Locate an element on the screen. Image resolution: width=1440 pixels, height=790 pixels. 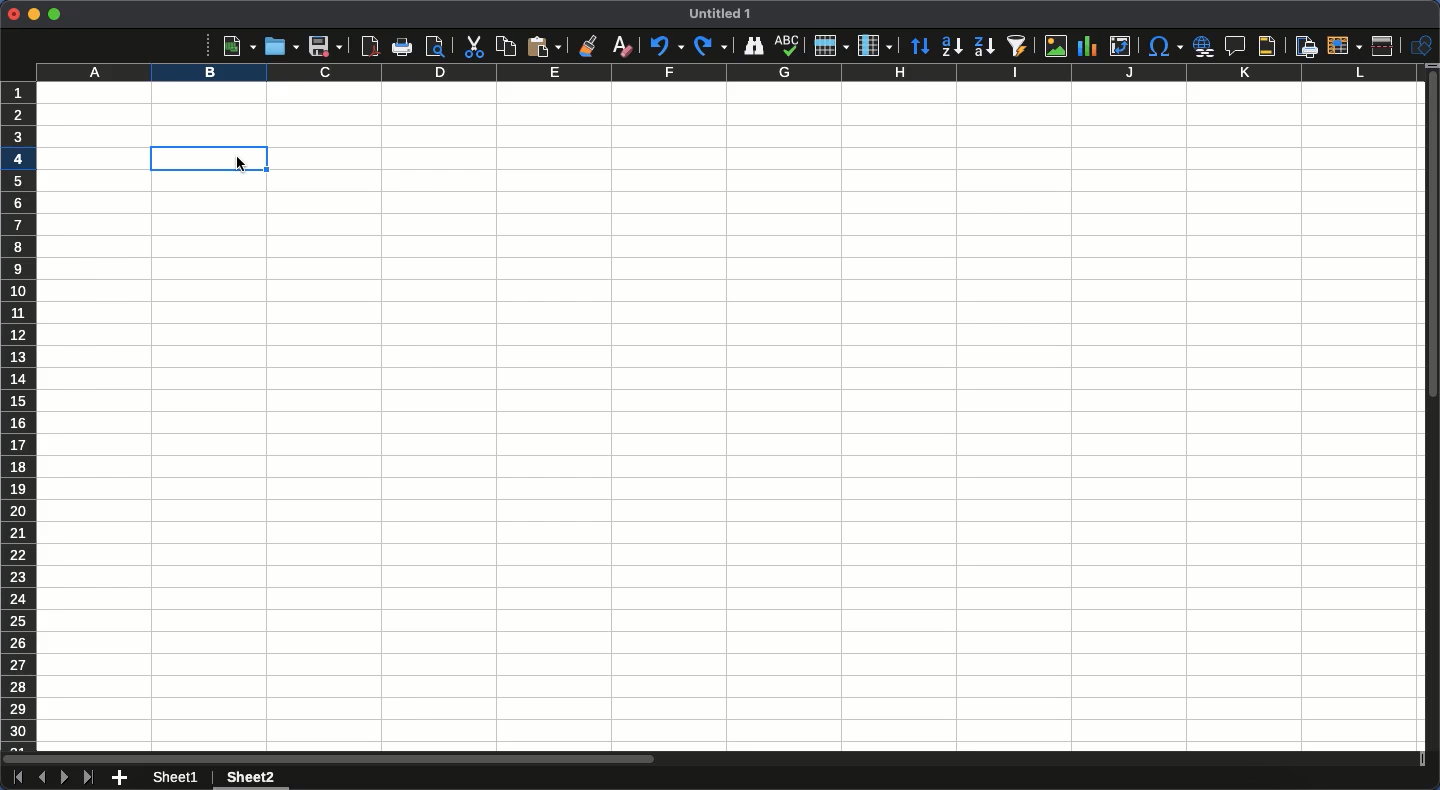
First sheet is located at coordinates (16, 778).